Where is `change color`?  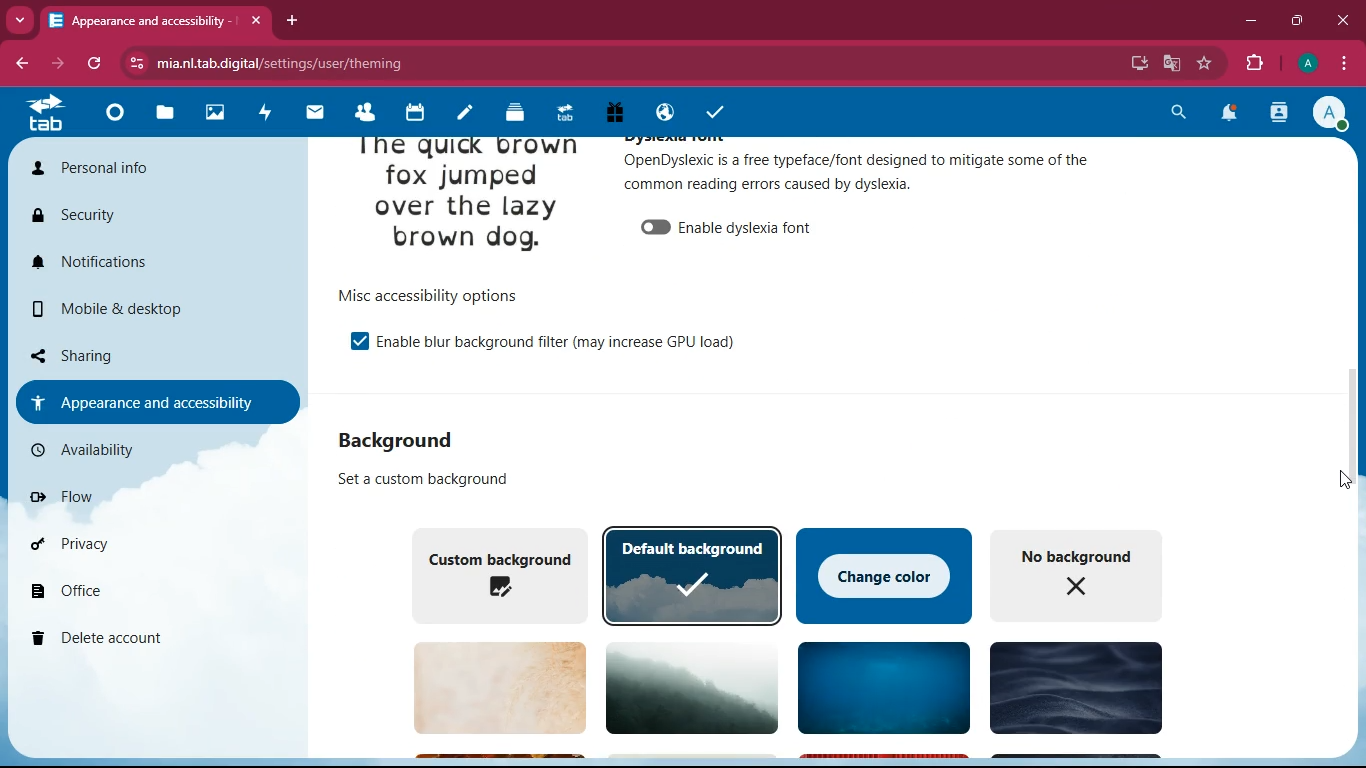 change color is located at coordinates (885, 573).